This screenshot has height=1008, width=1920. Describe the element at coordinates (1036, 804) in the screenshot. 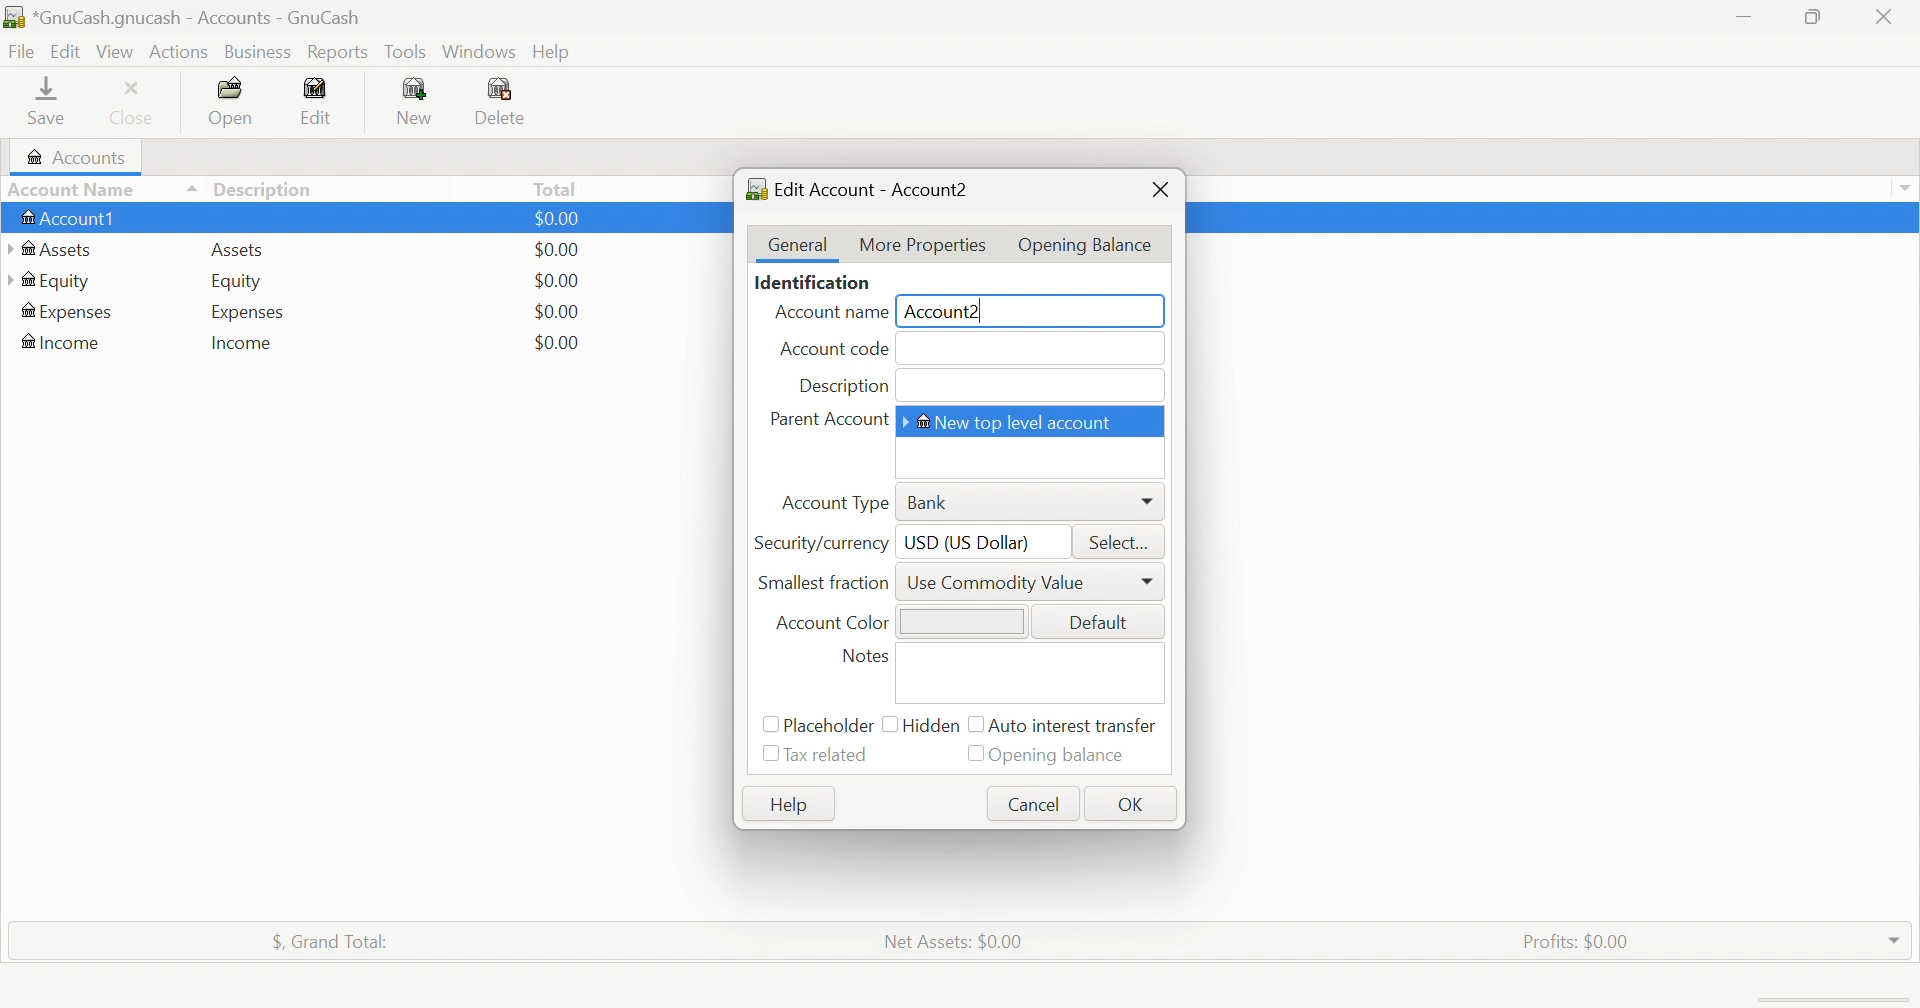

I see `Cancel` at that location.